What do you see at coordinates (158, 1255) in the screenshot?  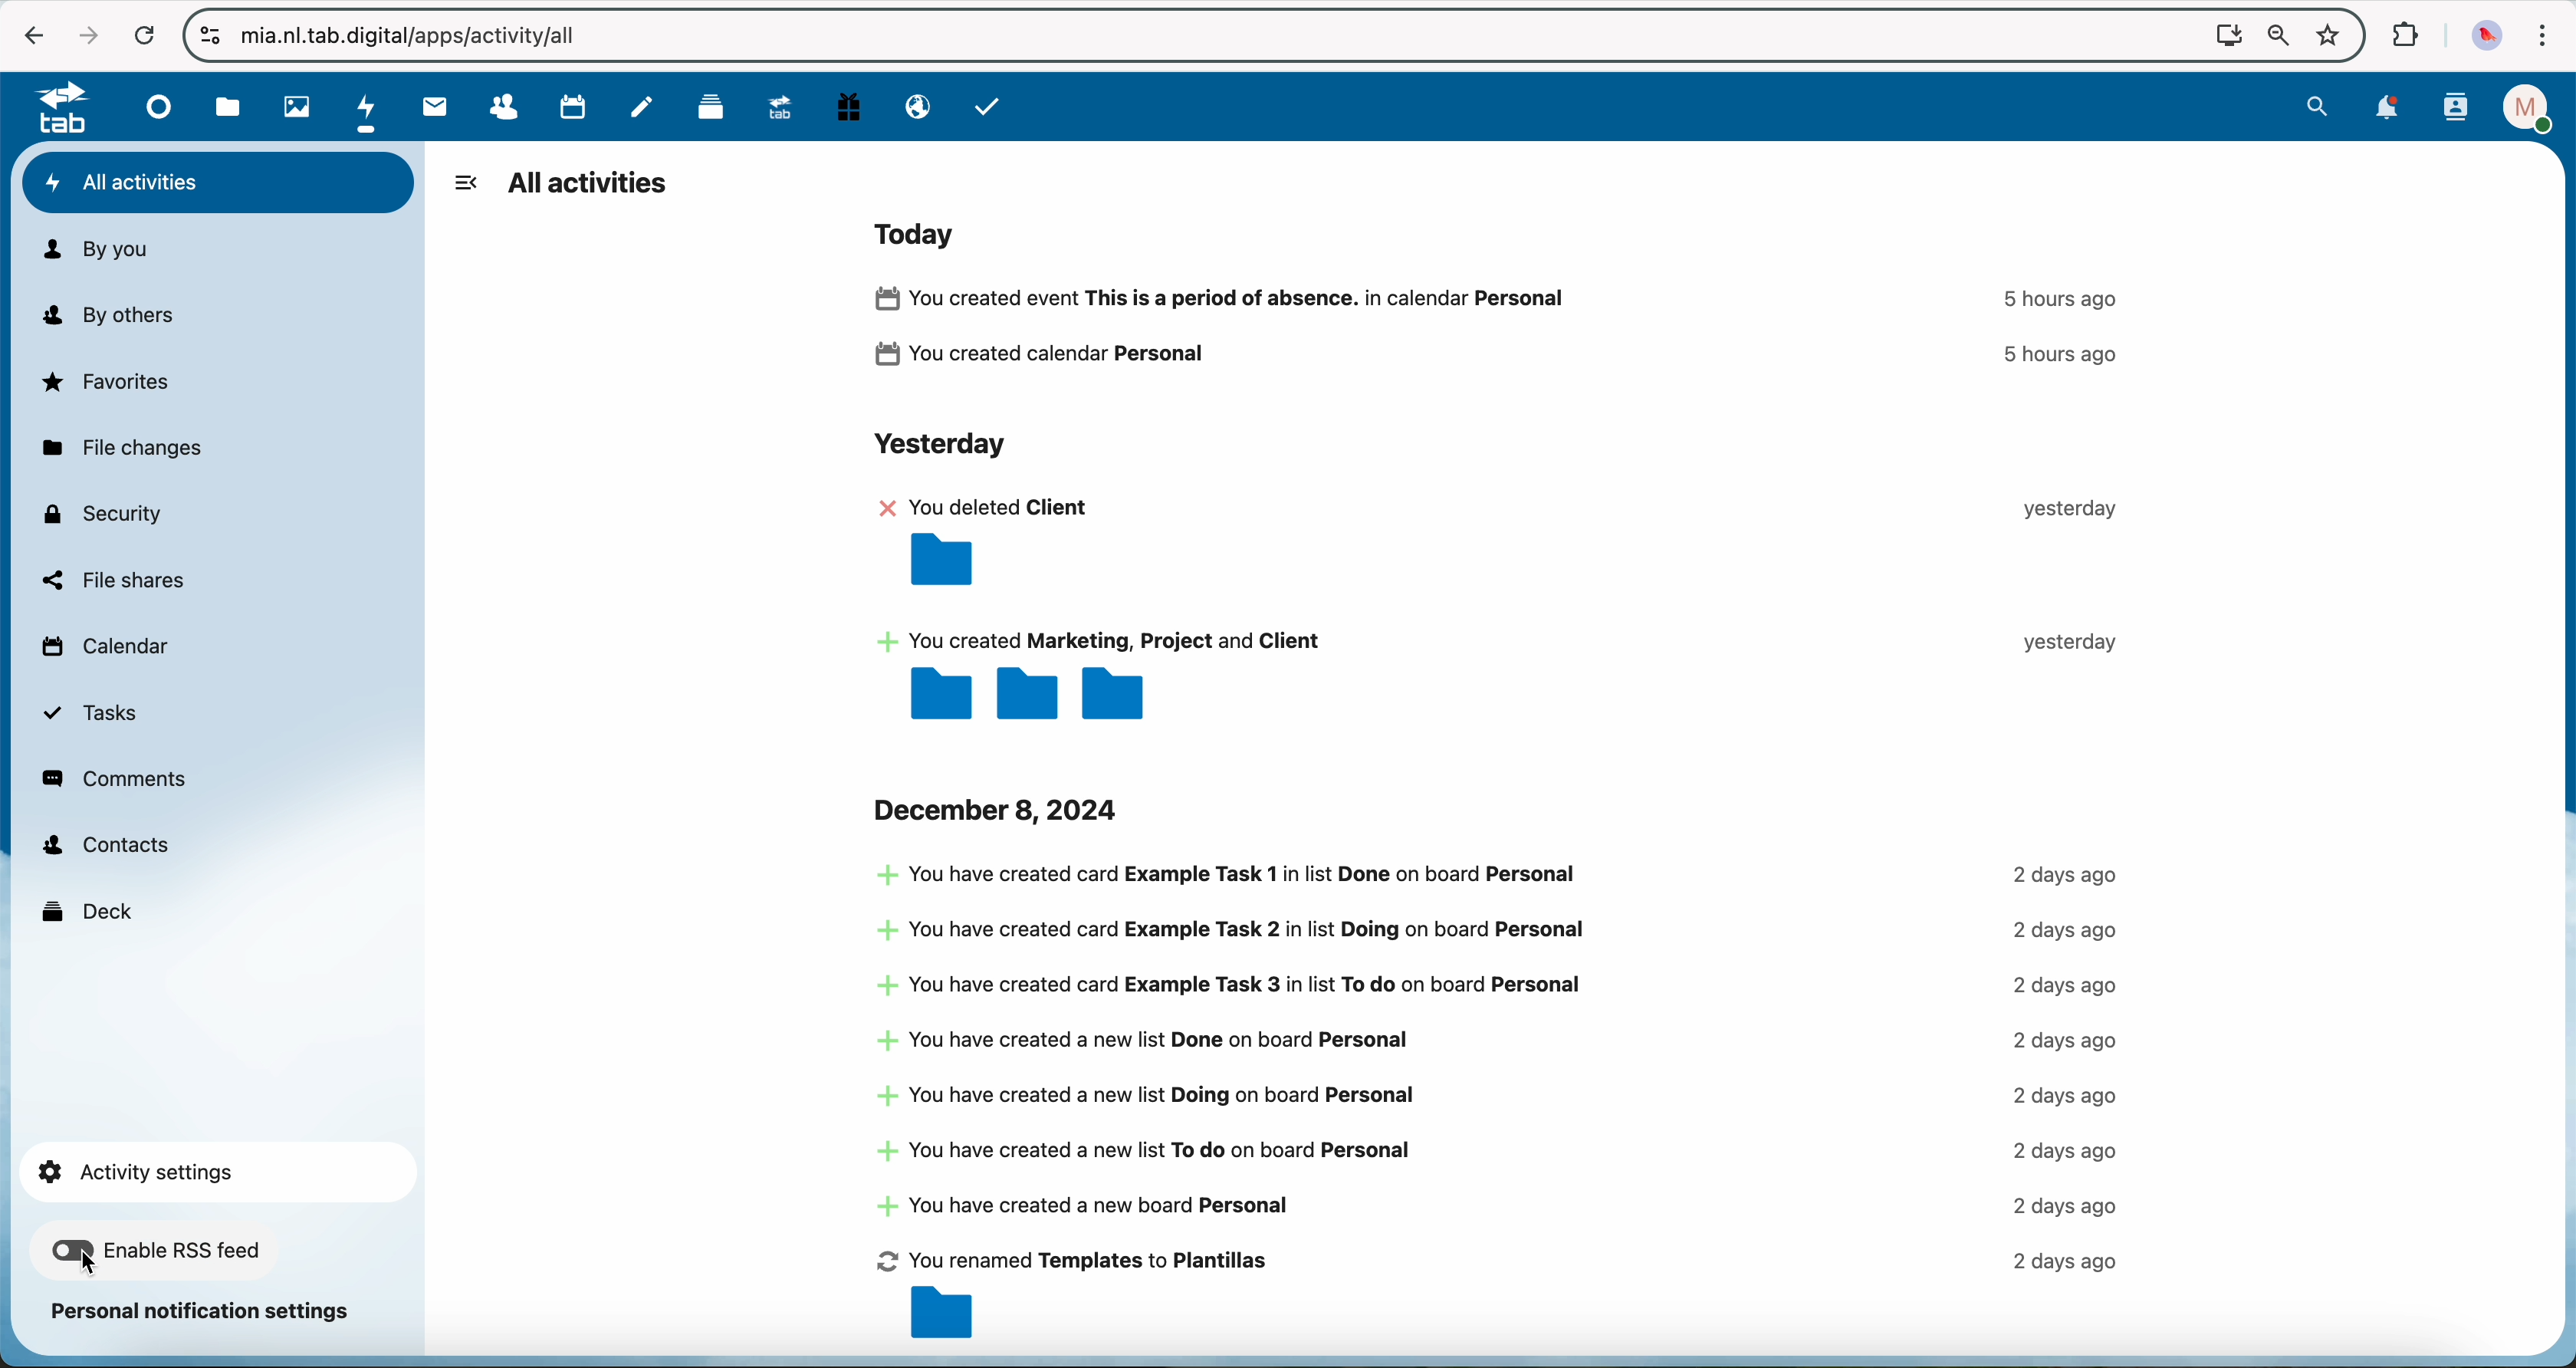 I see `click on enable RSS feed` at bounding box center [158, 1255].